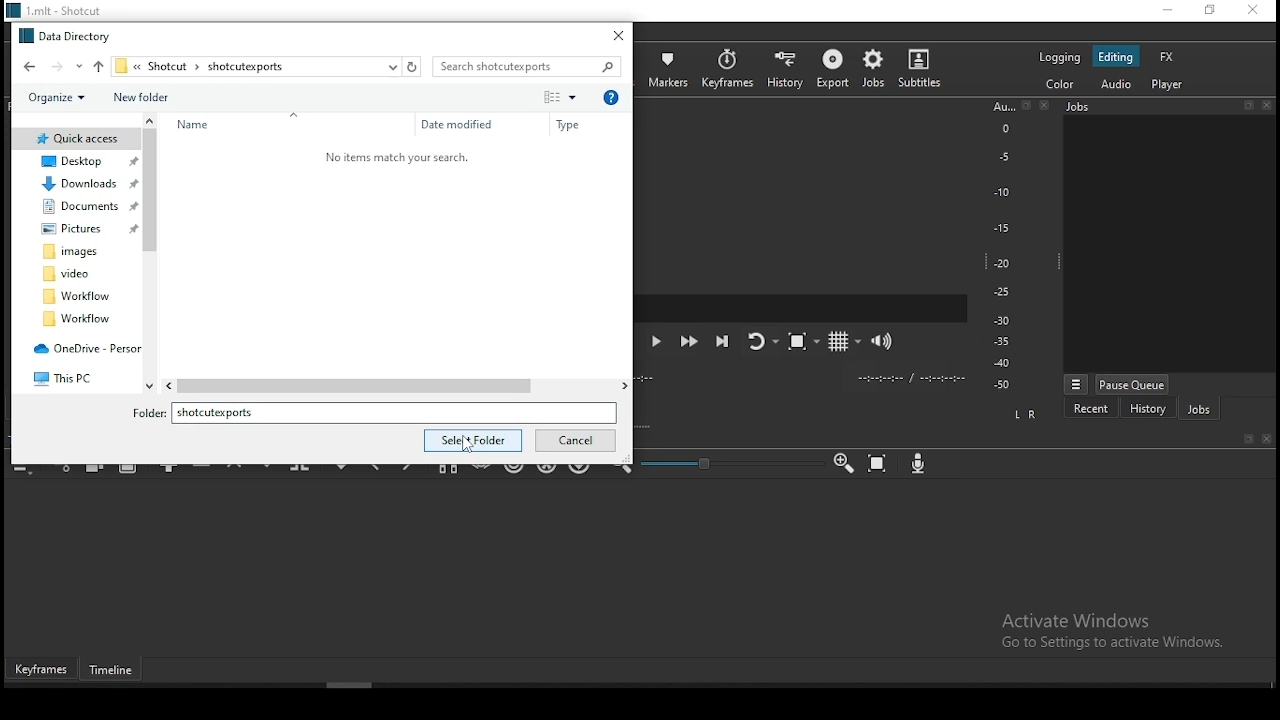  Describe the element at coordinates (199, 66) in the screenshot. I see `file path` at that location.